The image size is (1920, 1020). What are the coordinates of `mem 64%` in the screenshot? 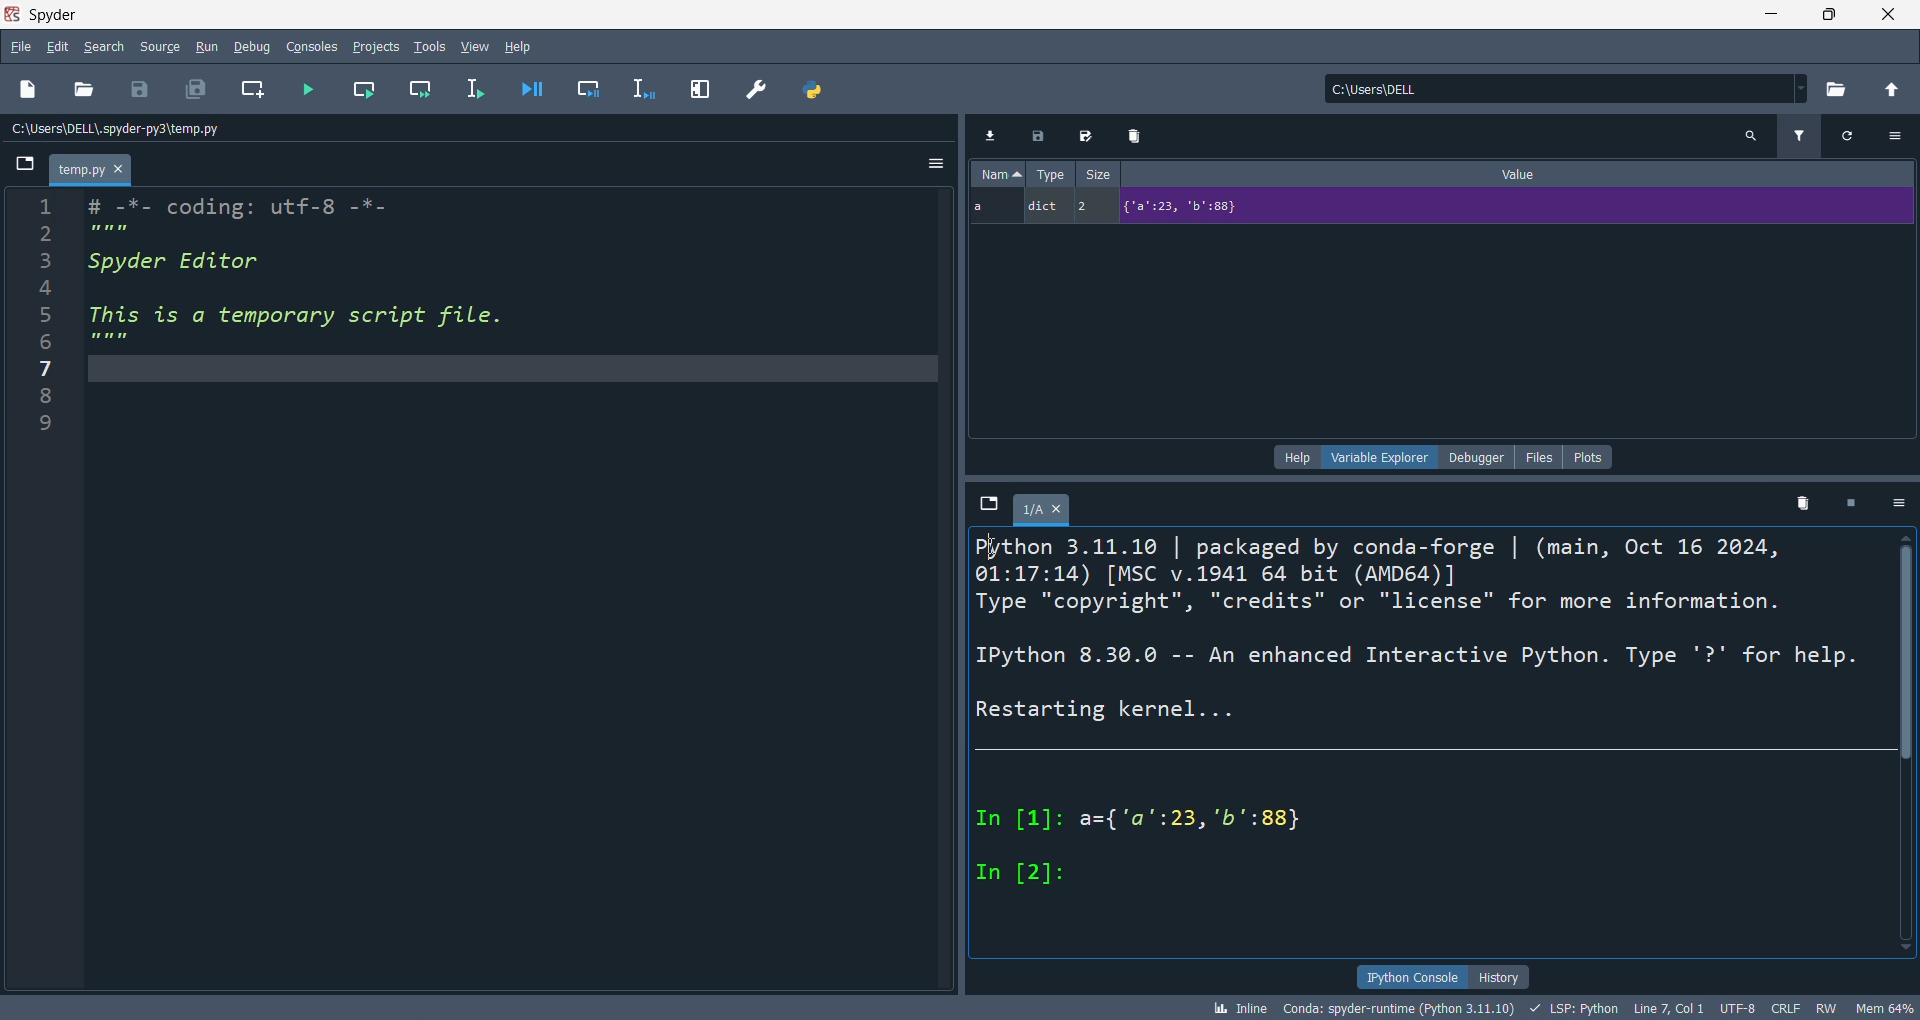 It's located at (1884, 1007).